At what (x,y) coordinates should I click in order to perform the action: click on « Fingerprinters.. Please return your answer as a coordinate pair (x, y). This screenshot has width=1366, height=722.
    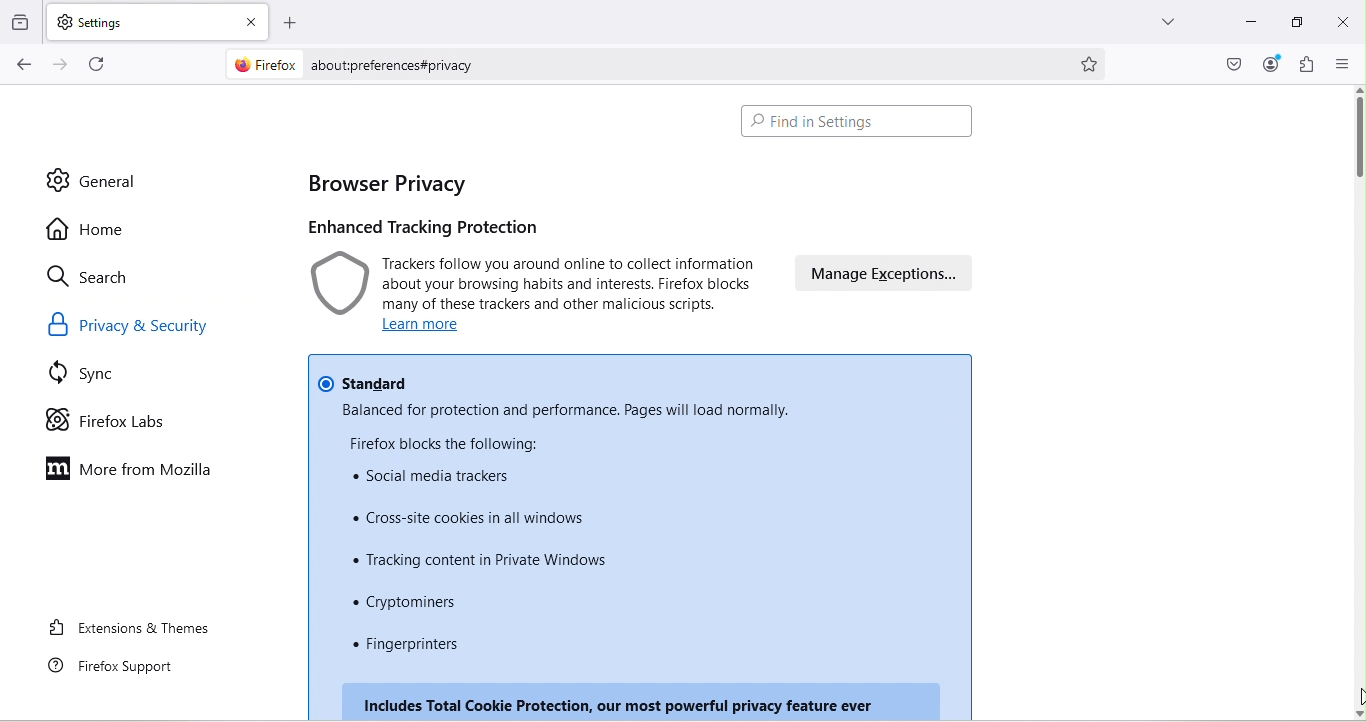
    Looking at the image, I should click on (418, 648).